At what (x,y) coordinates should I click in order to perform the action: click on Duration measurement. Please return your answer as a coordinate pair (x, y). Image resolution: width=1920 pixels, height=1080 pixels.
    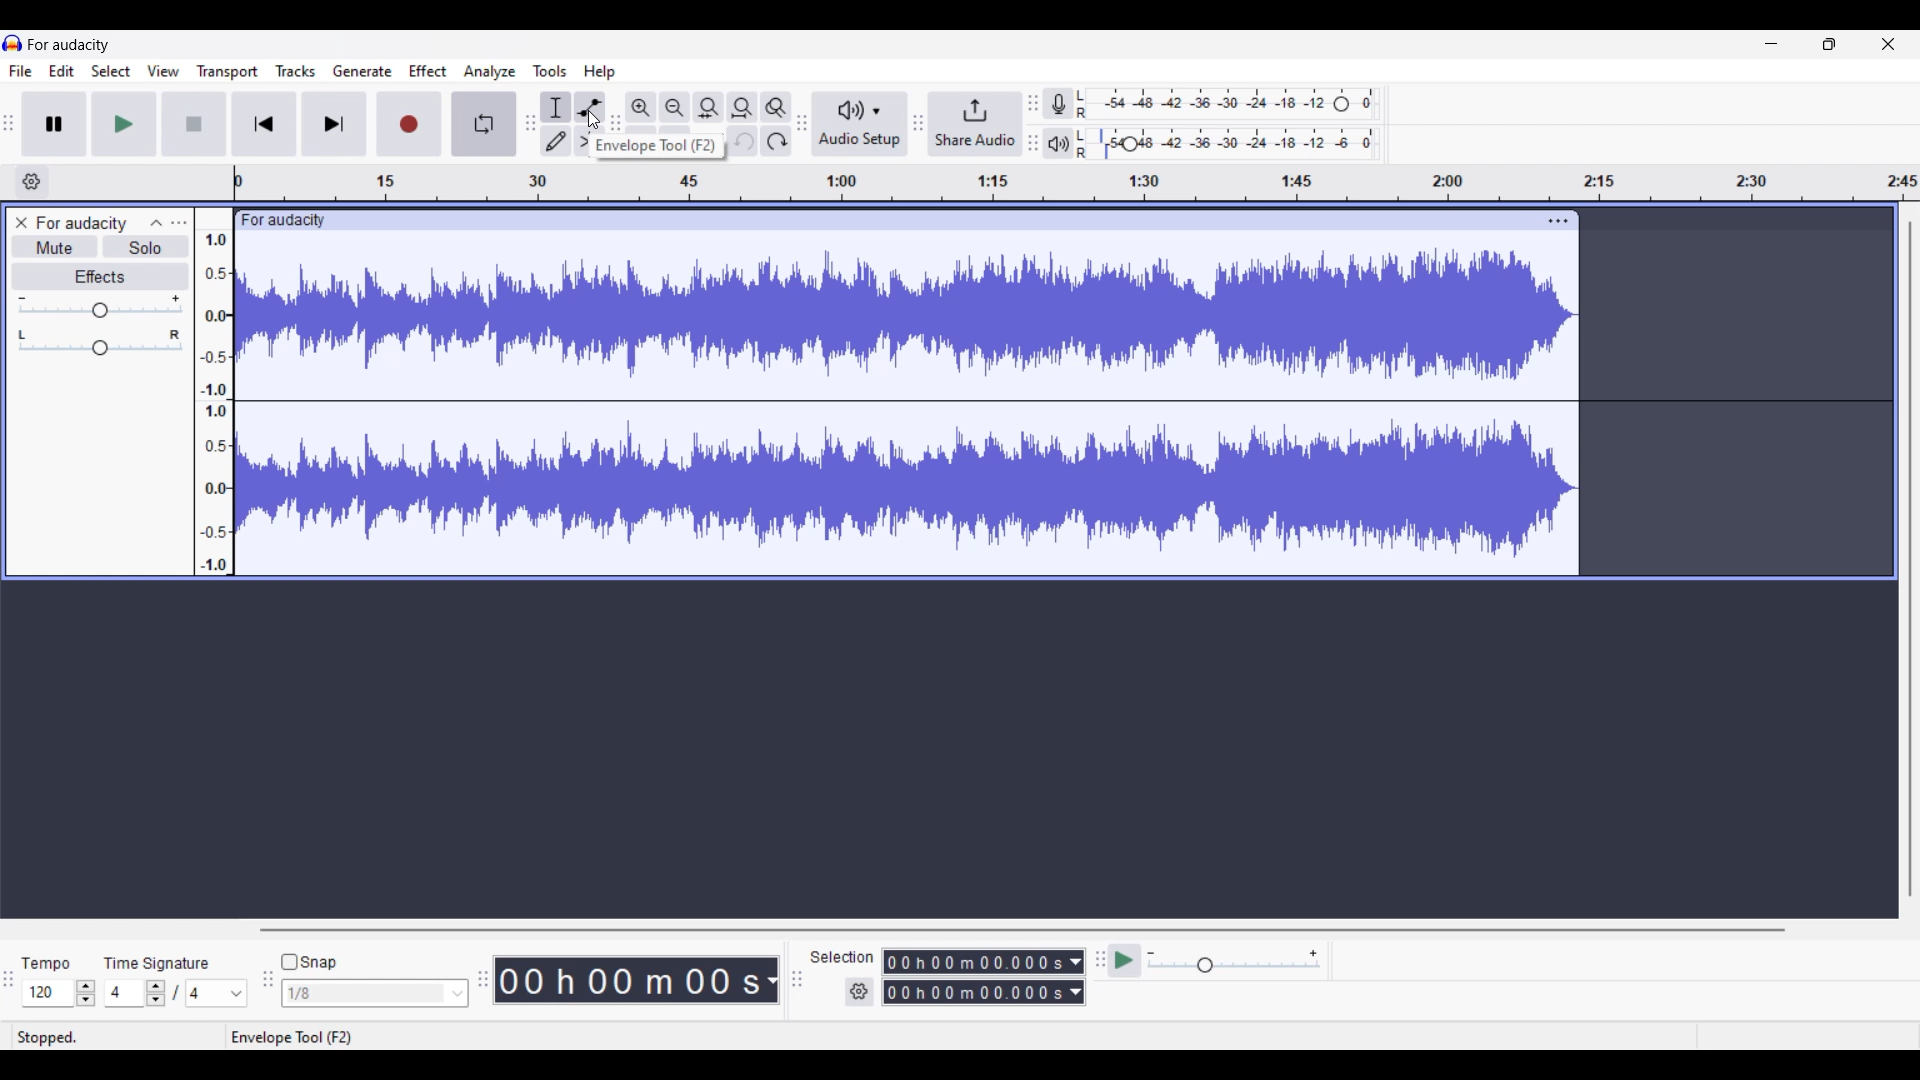
    Looking at the image, I should click on (1077, 977).